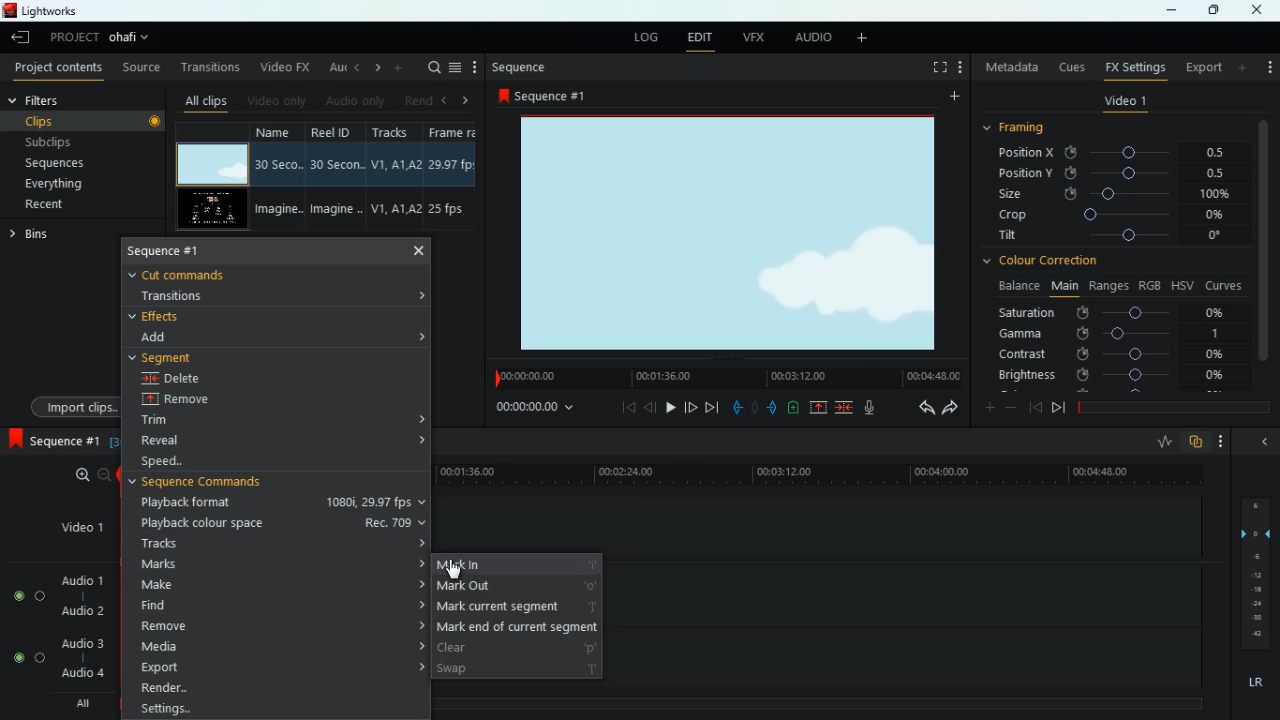 This screenshot has width=1280, height=720. Describe the element at coordinates (207, 66) in the screenshot. I see `transitions` at that location.